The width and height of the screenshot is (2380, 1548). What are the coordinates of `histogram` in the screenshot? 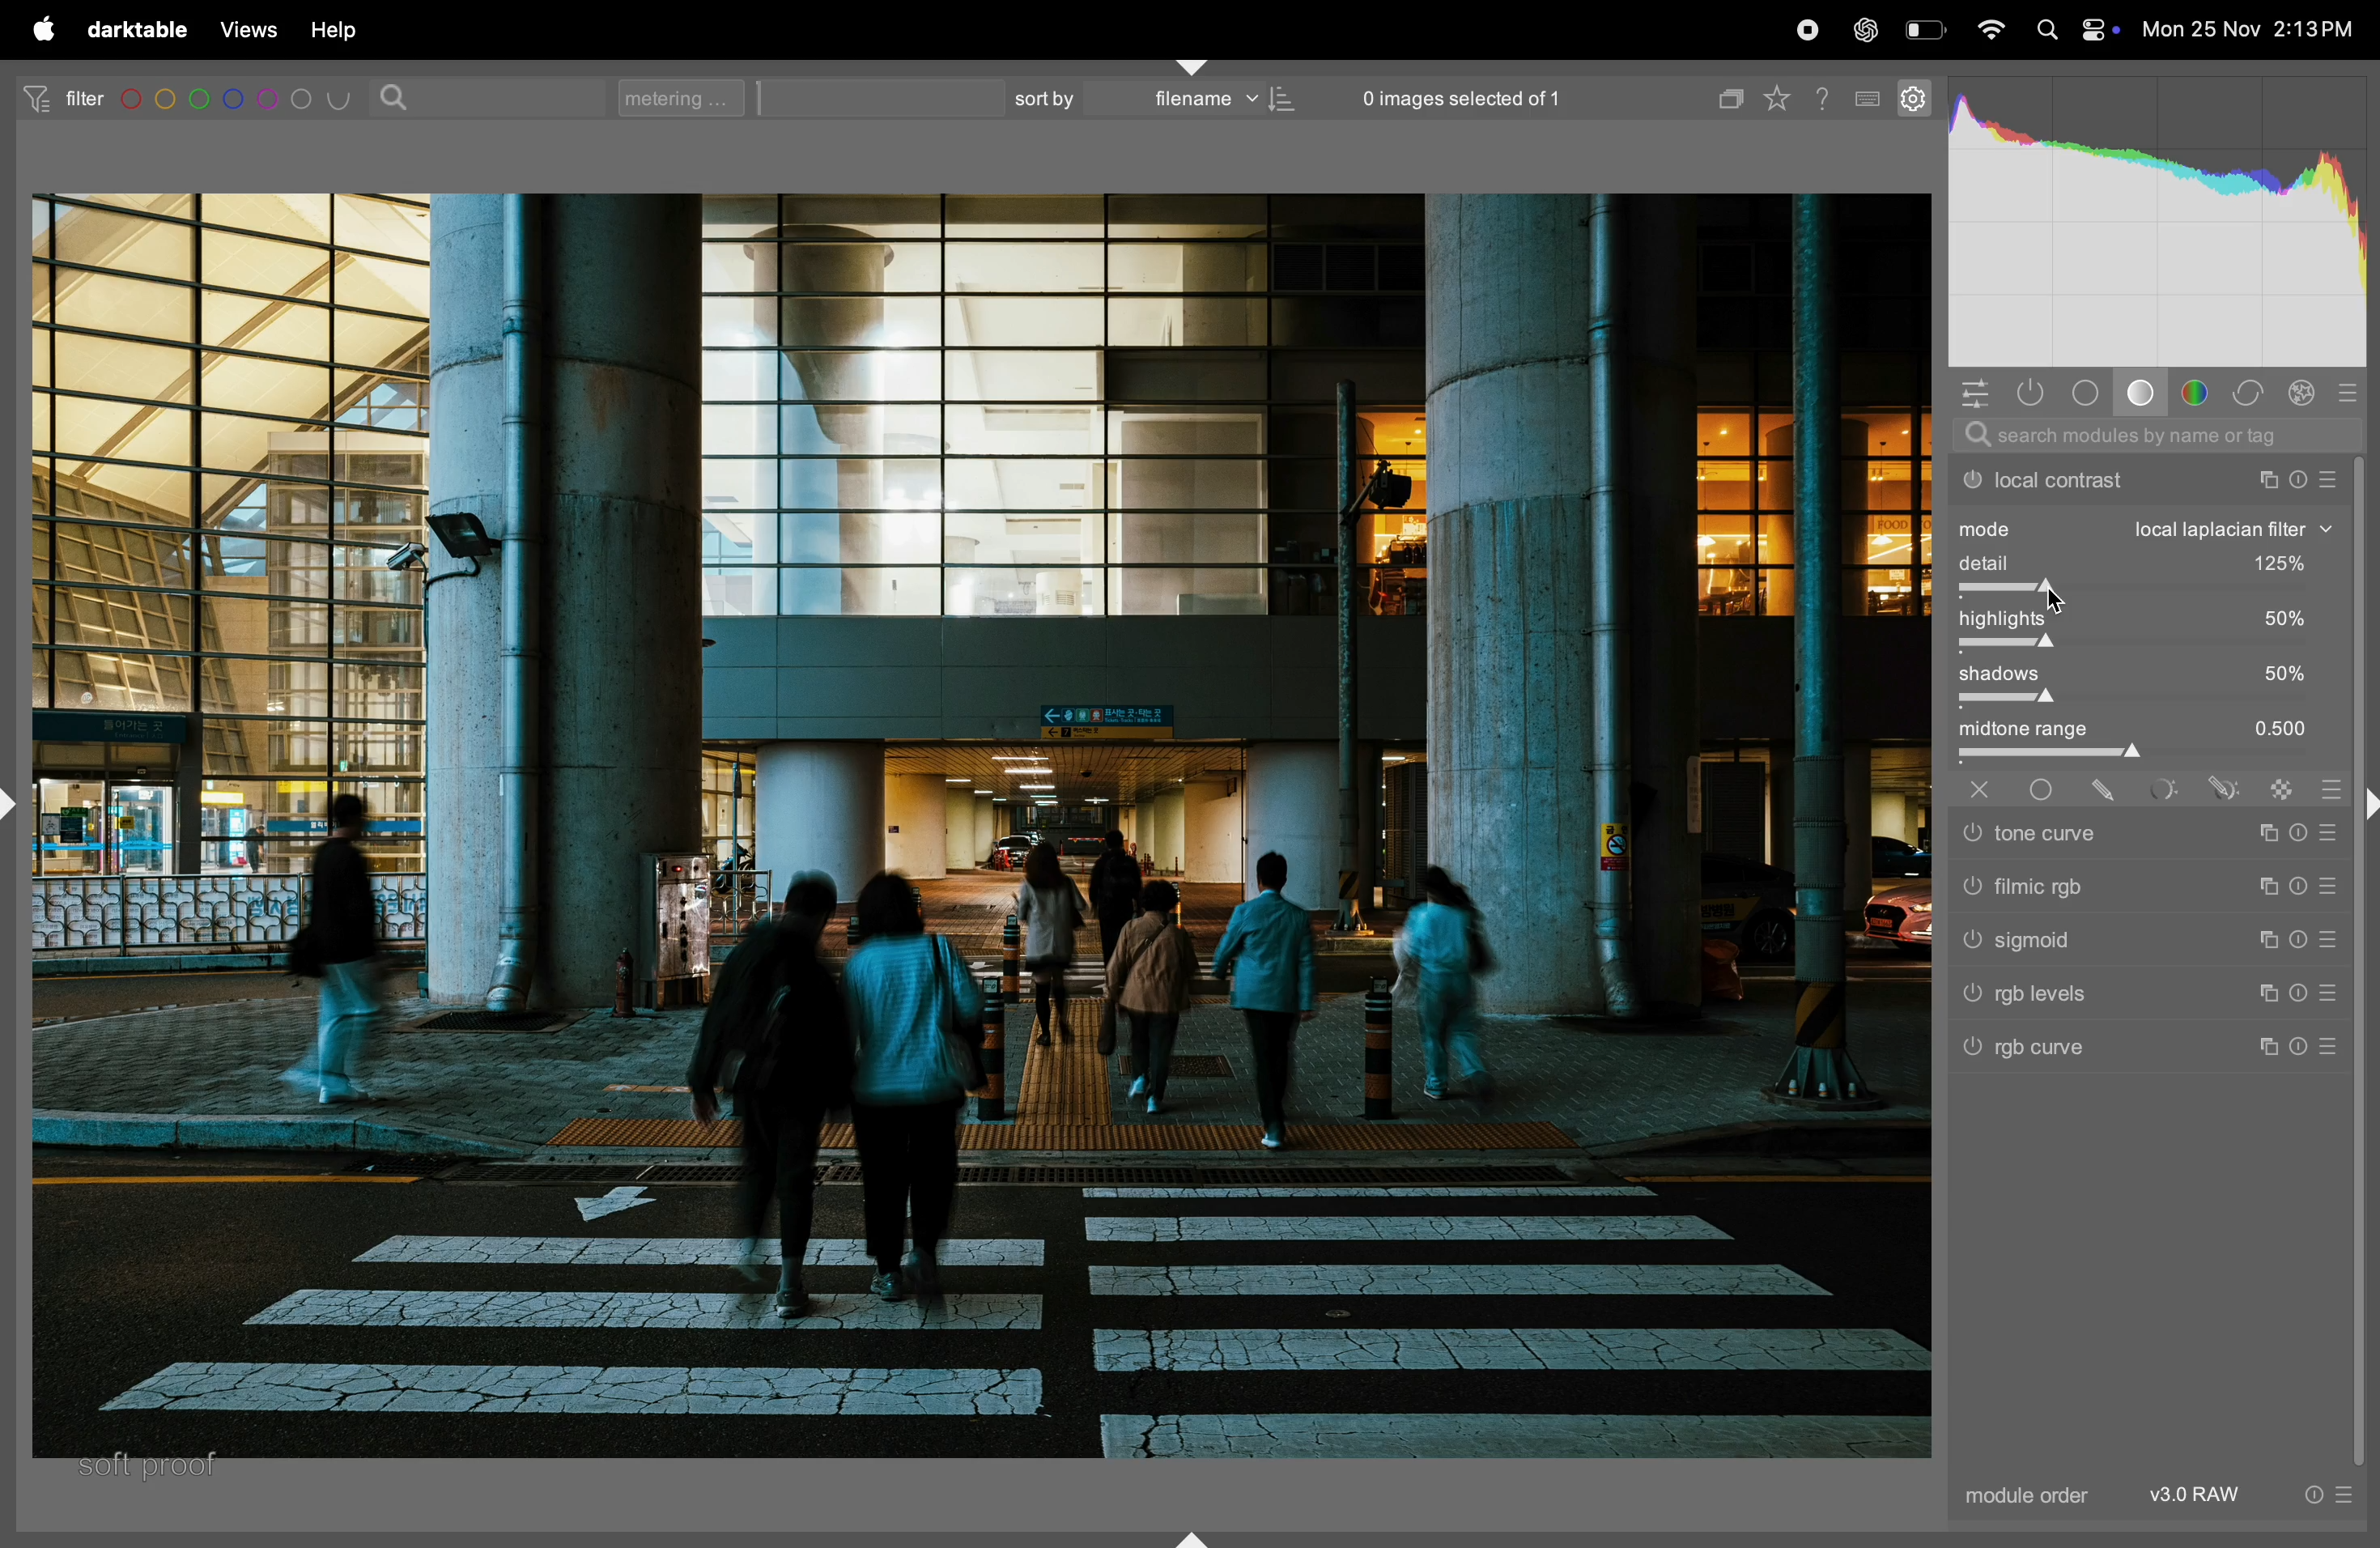 It's located at (2157, 224).